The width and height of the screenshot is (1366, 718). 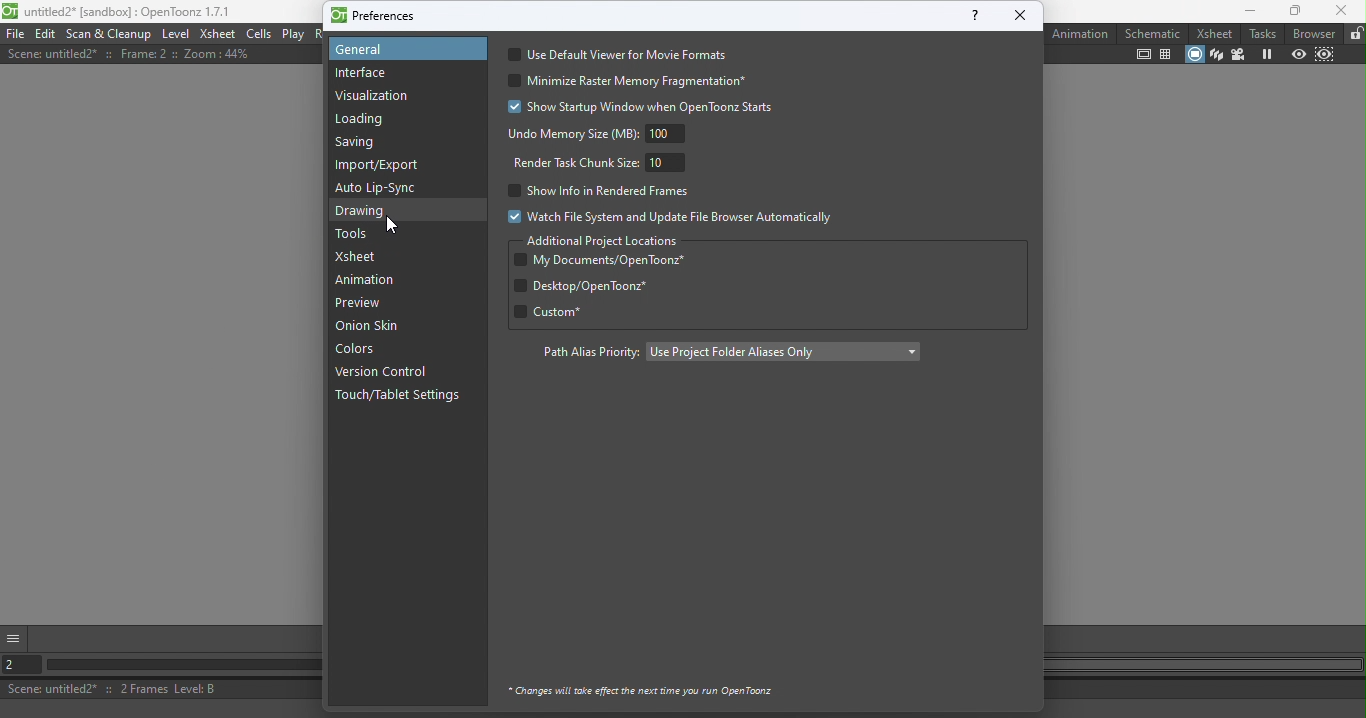 I want to click on Visualization, so click(x=375, y=96).